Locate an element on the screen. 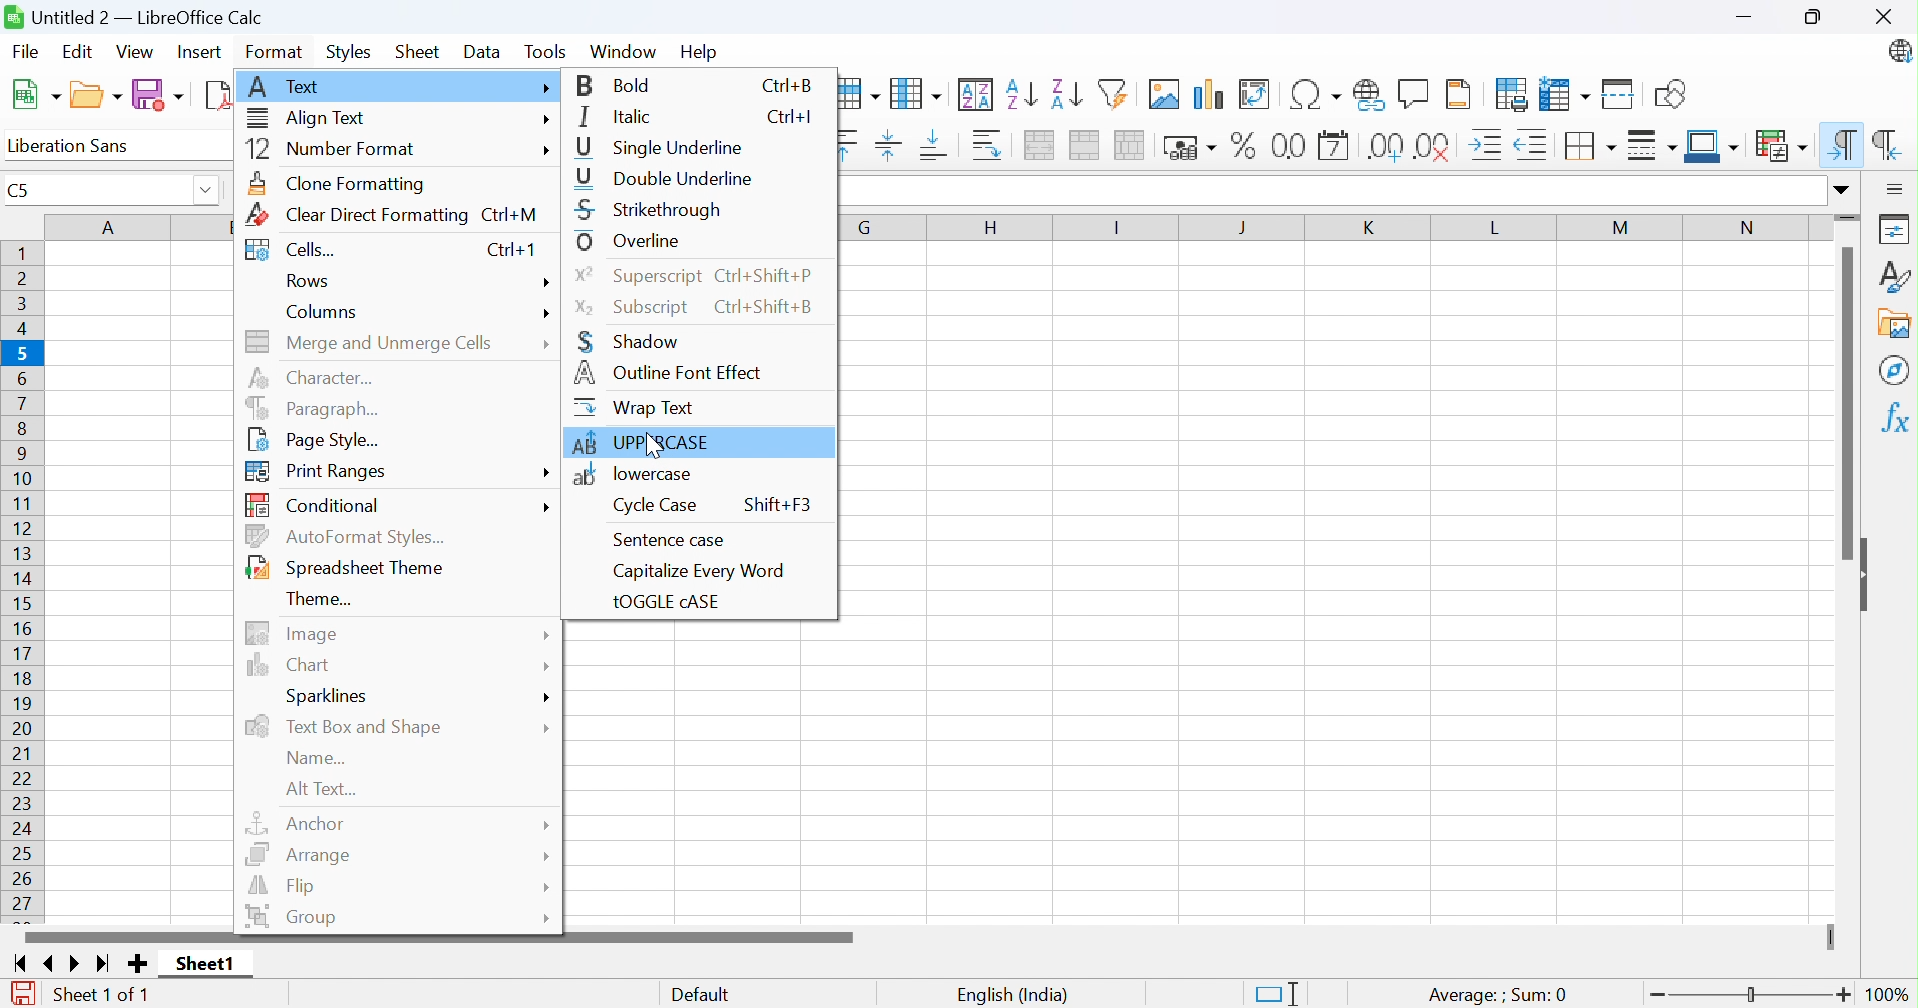 The width and height of the screenshot is (1918, 1008). C5 is located at coordinates (92, 190).